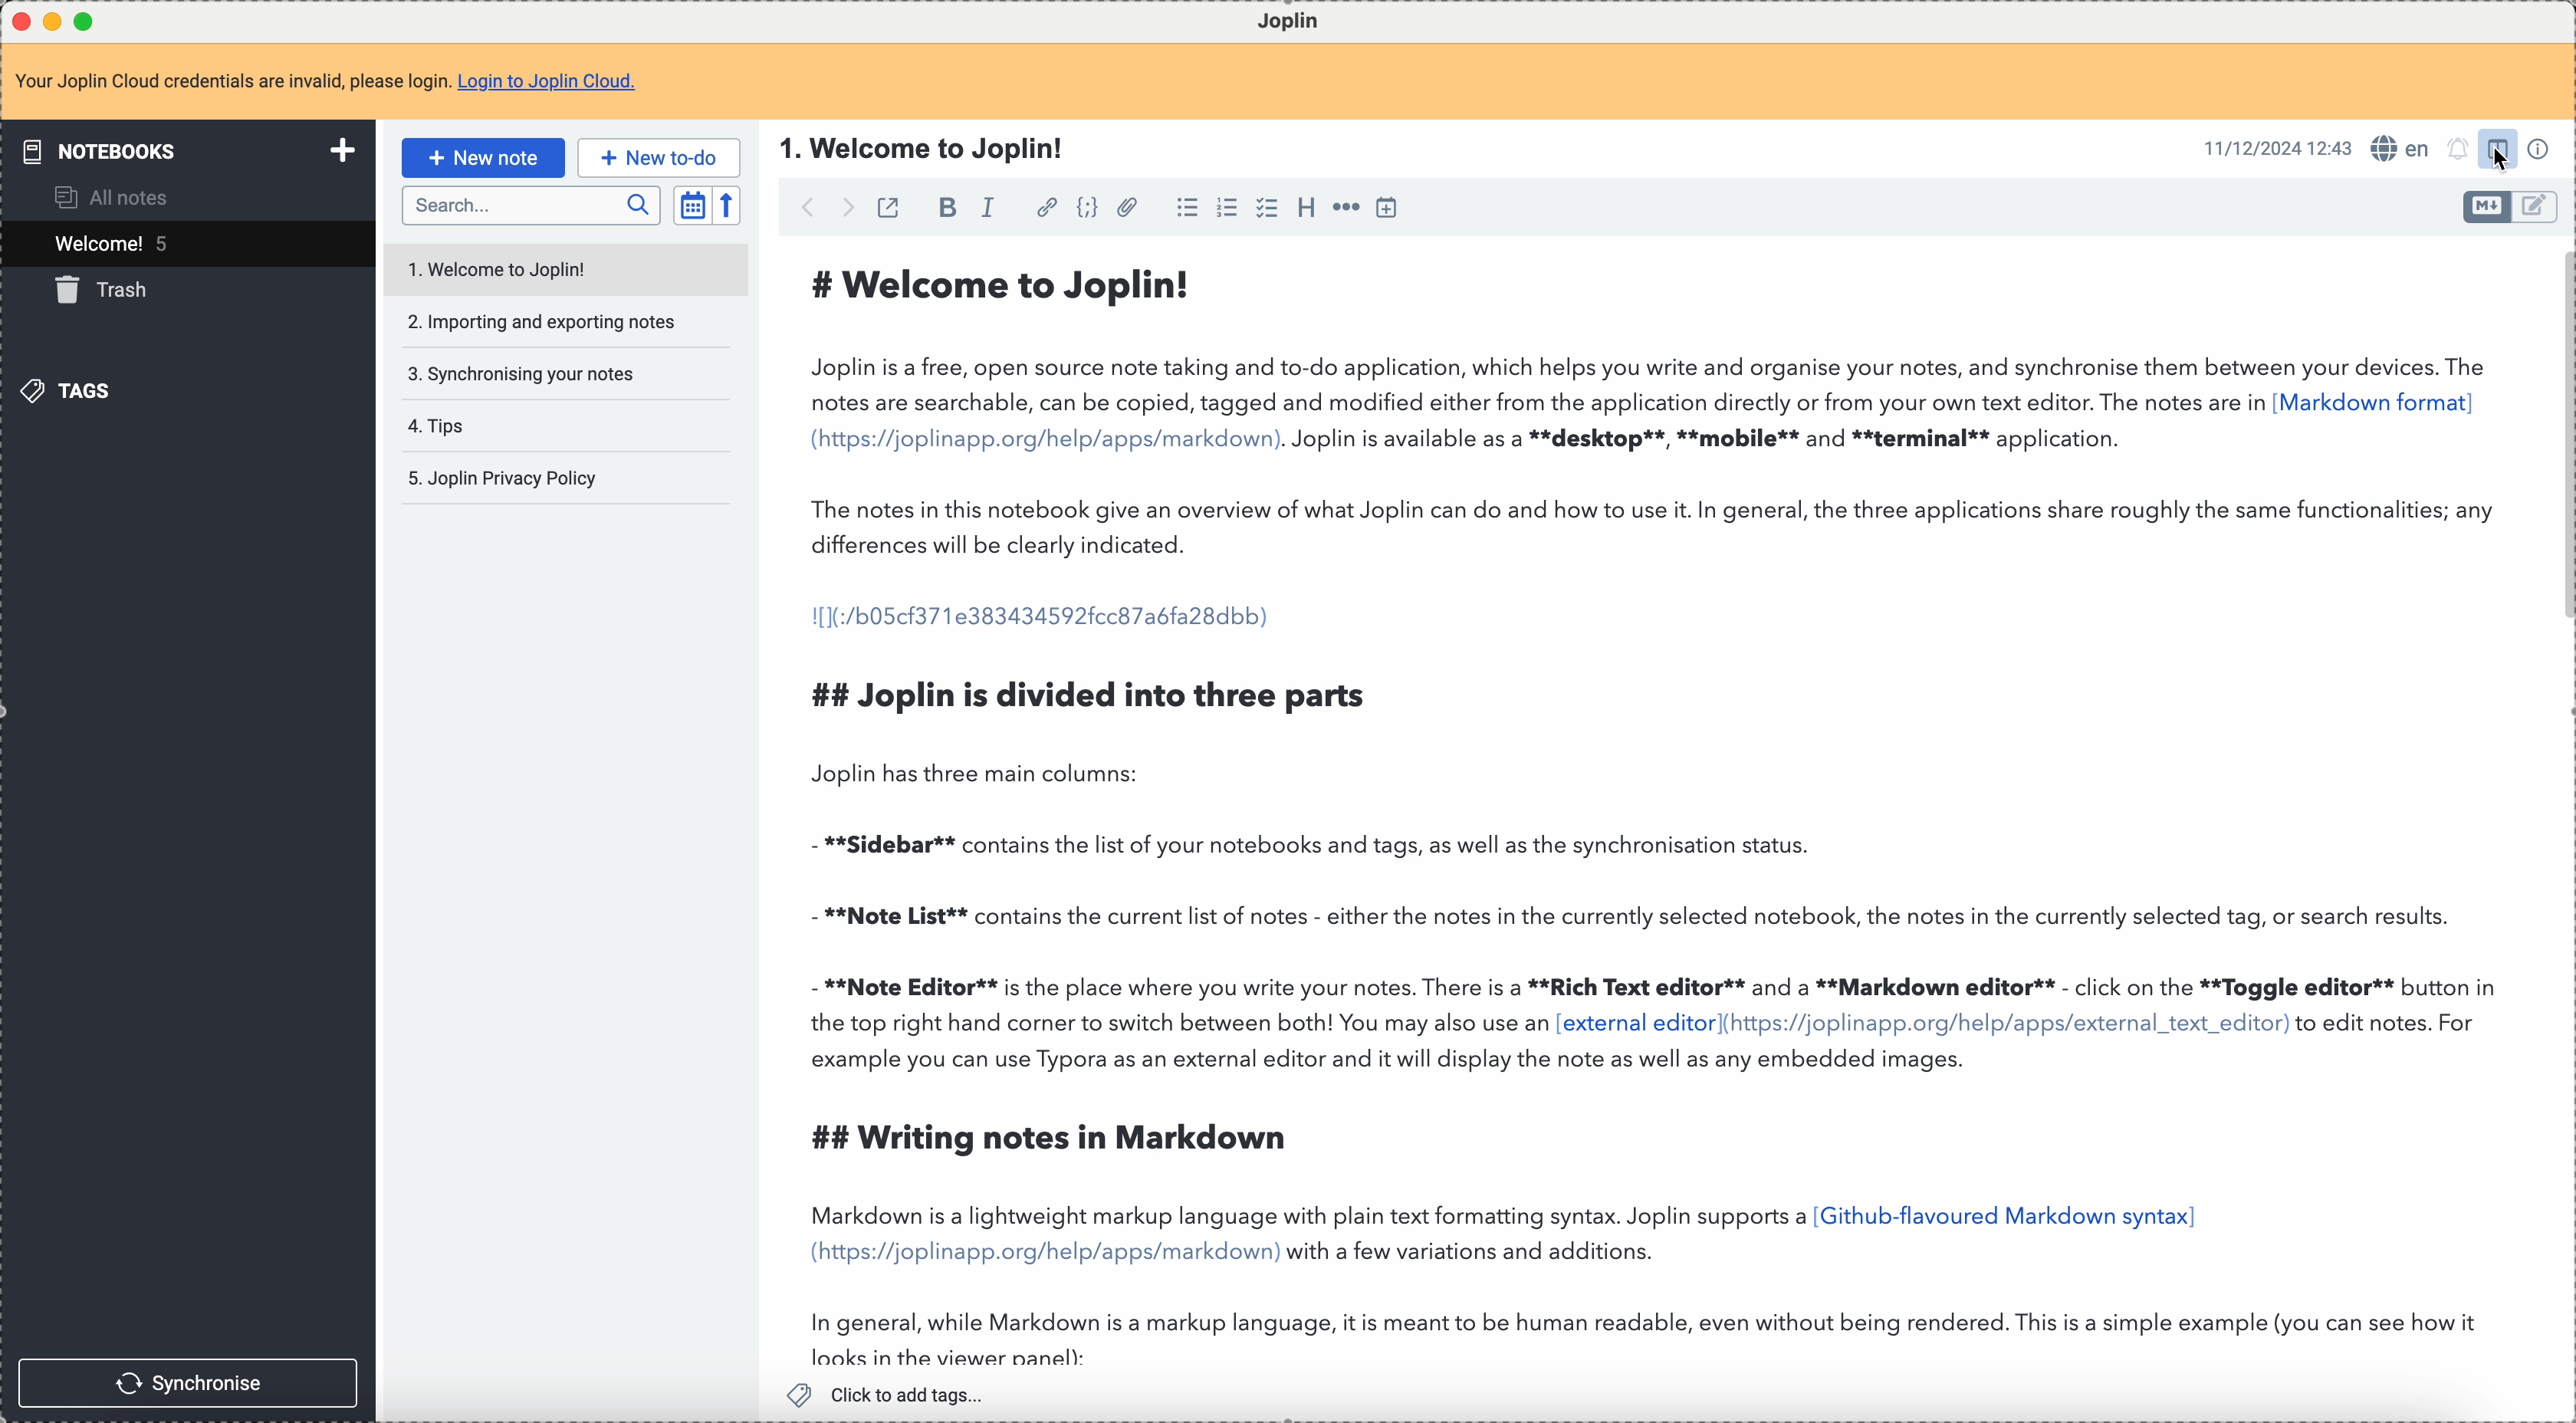  I want to click on trash, so click(101, 295).